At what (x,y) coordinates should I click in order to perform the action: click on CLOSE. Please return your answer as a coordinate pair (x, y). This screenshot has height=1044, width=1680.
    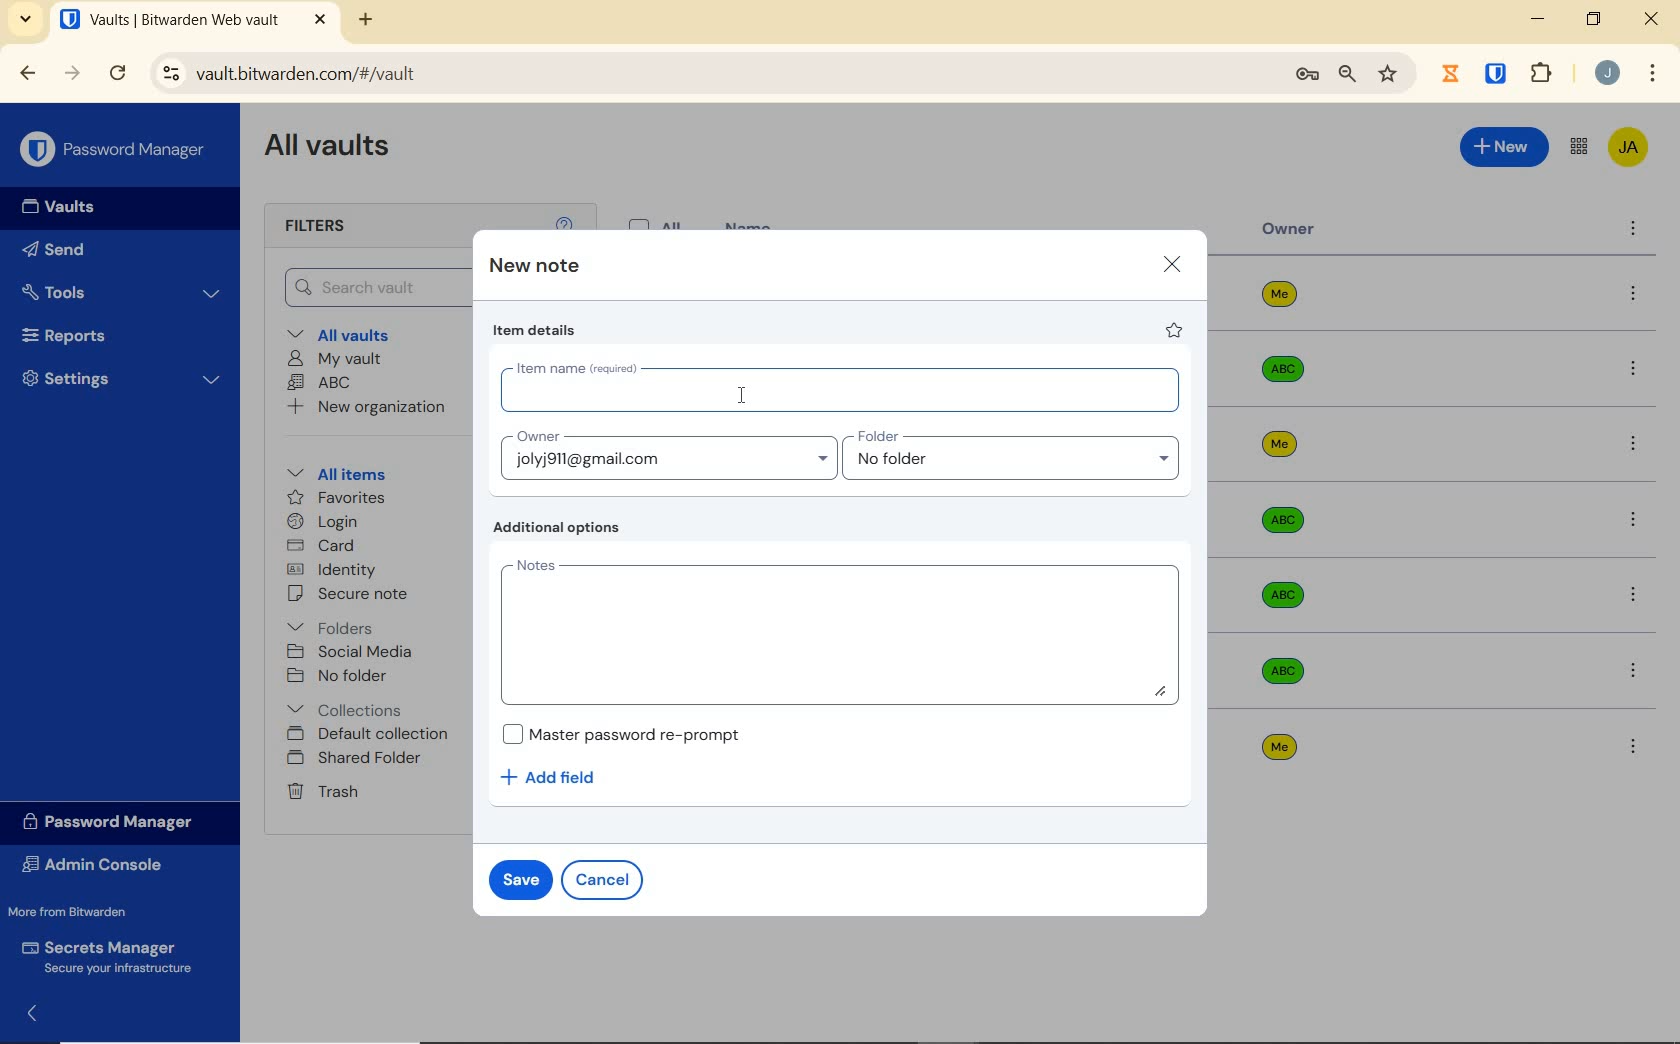
    Looking at the image, I should click on (320, 20).